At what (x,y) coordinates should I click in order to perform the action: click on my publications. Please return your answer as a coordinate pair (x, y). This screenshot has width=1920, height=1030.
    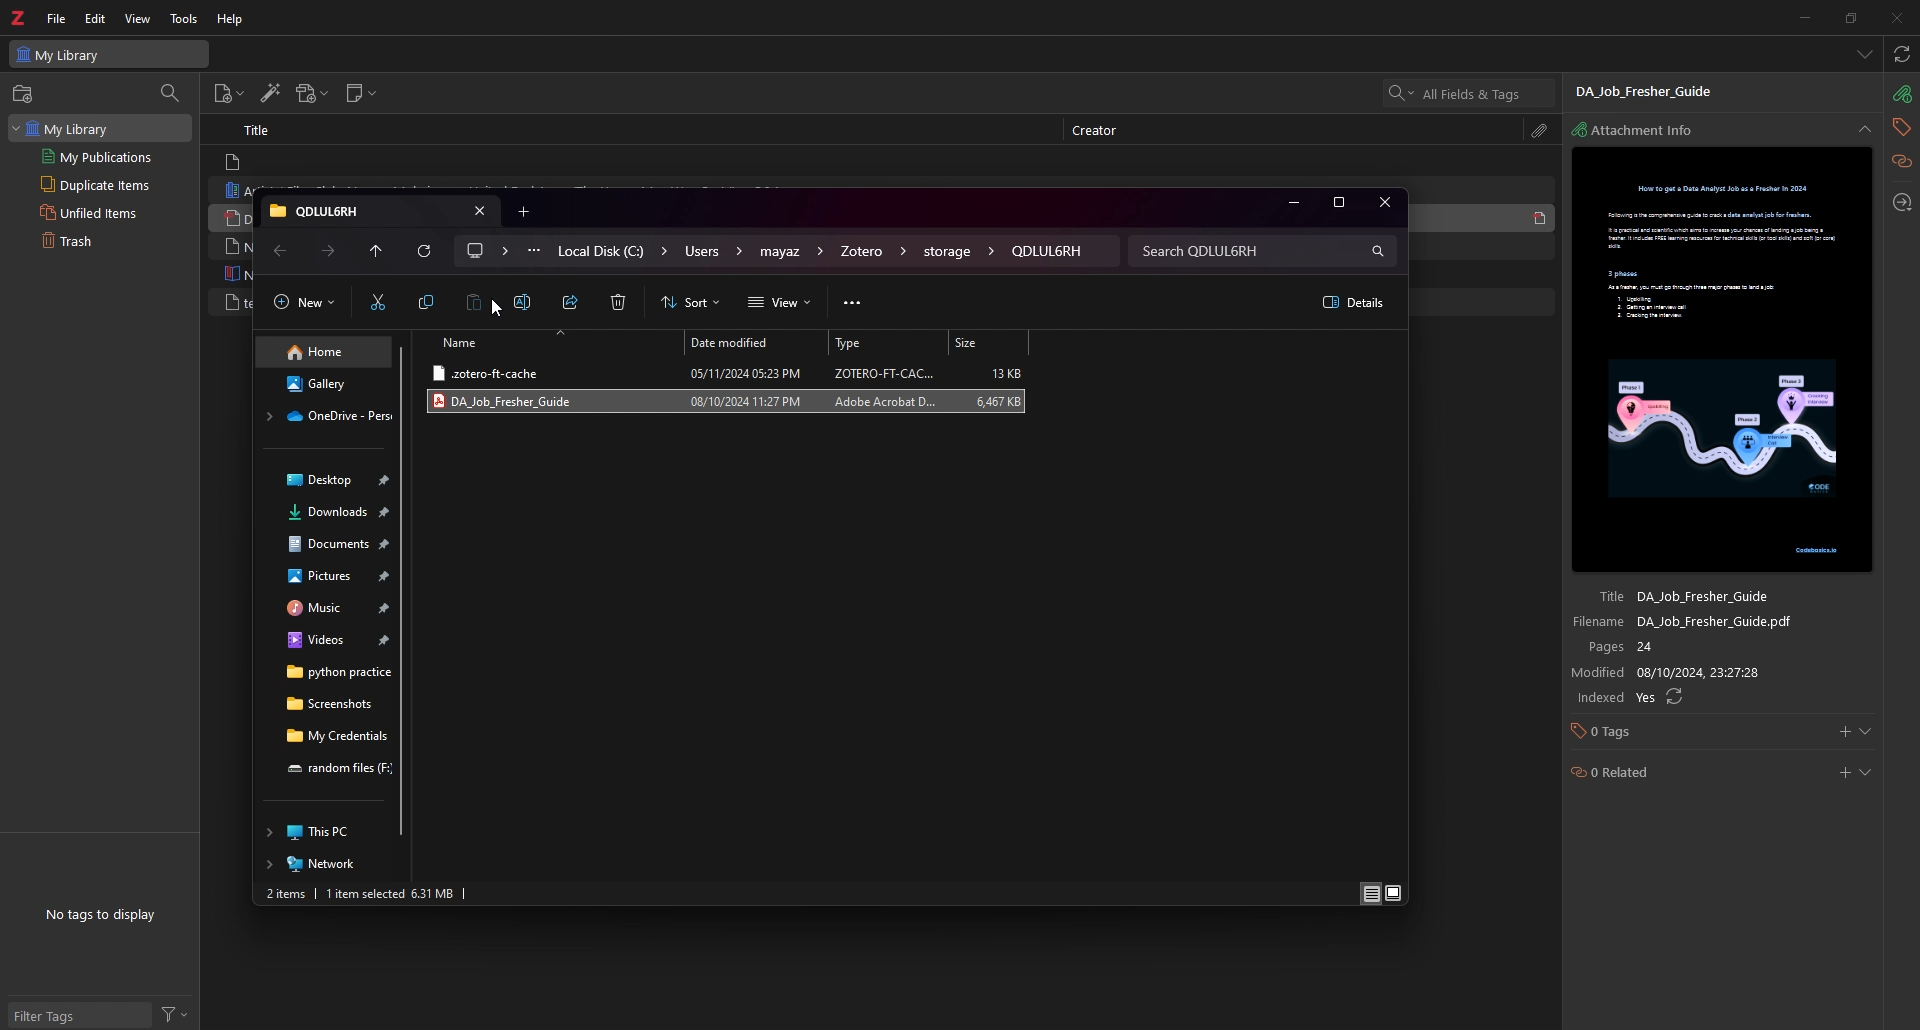
    Looking at the image, I should click on (101, 156).